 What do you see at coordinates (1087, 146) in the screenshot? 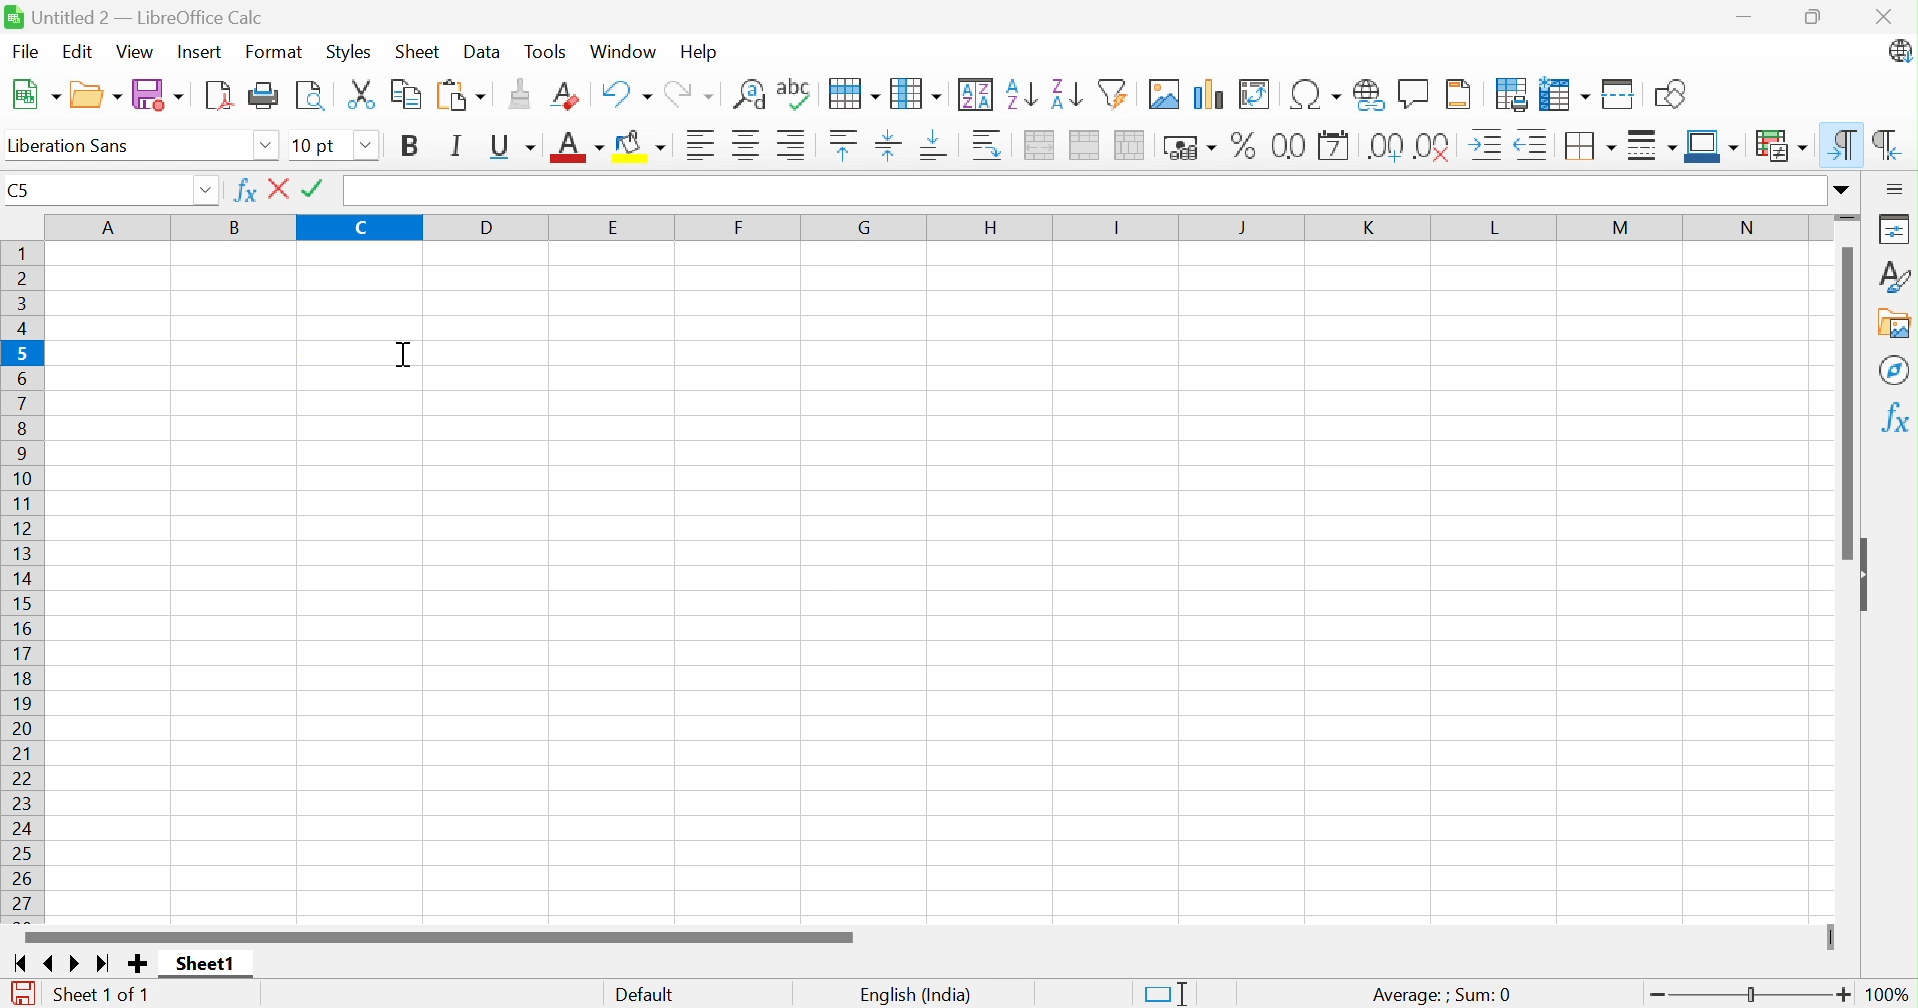
I see `Merge cells` at bounding box center [1087, 146].